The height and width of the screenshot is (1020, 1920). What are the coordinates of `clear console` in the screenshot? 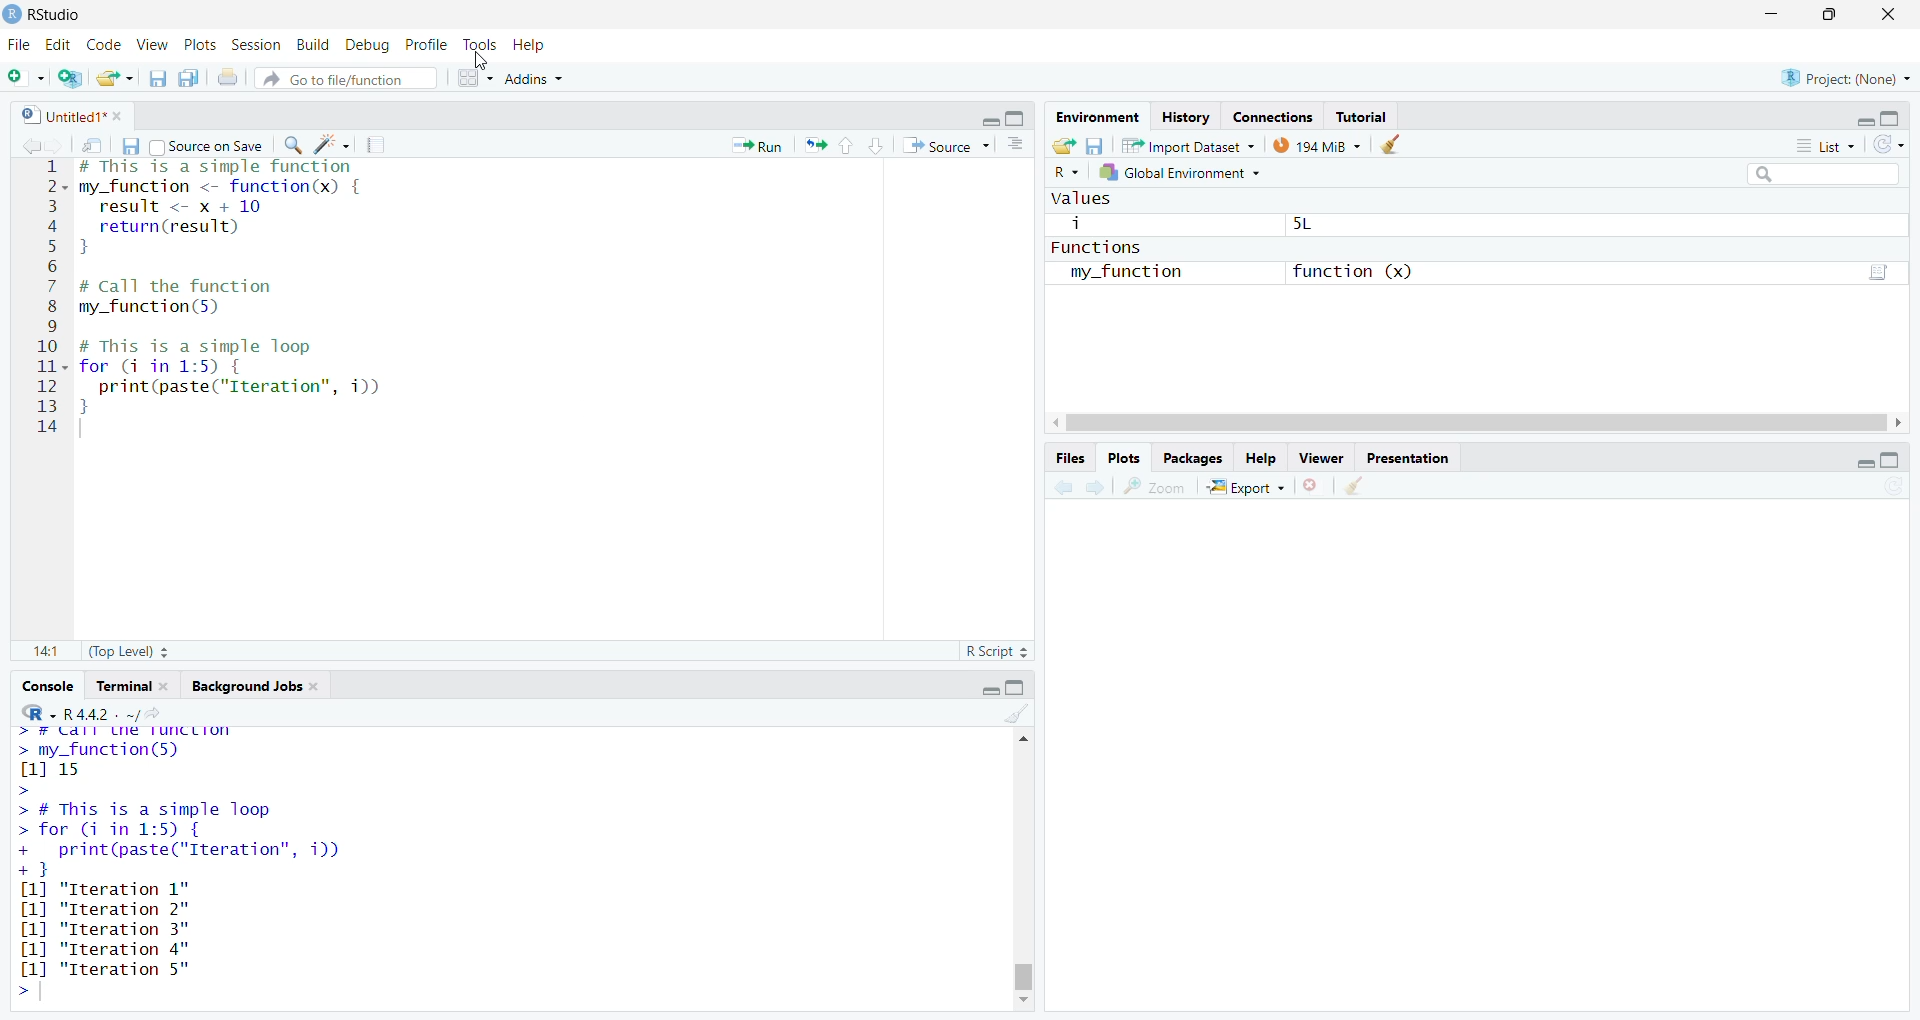 It's located at (1017, 713).